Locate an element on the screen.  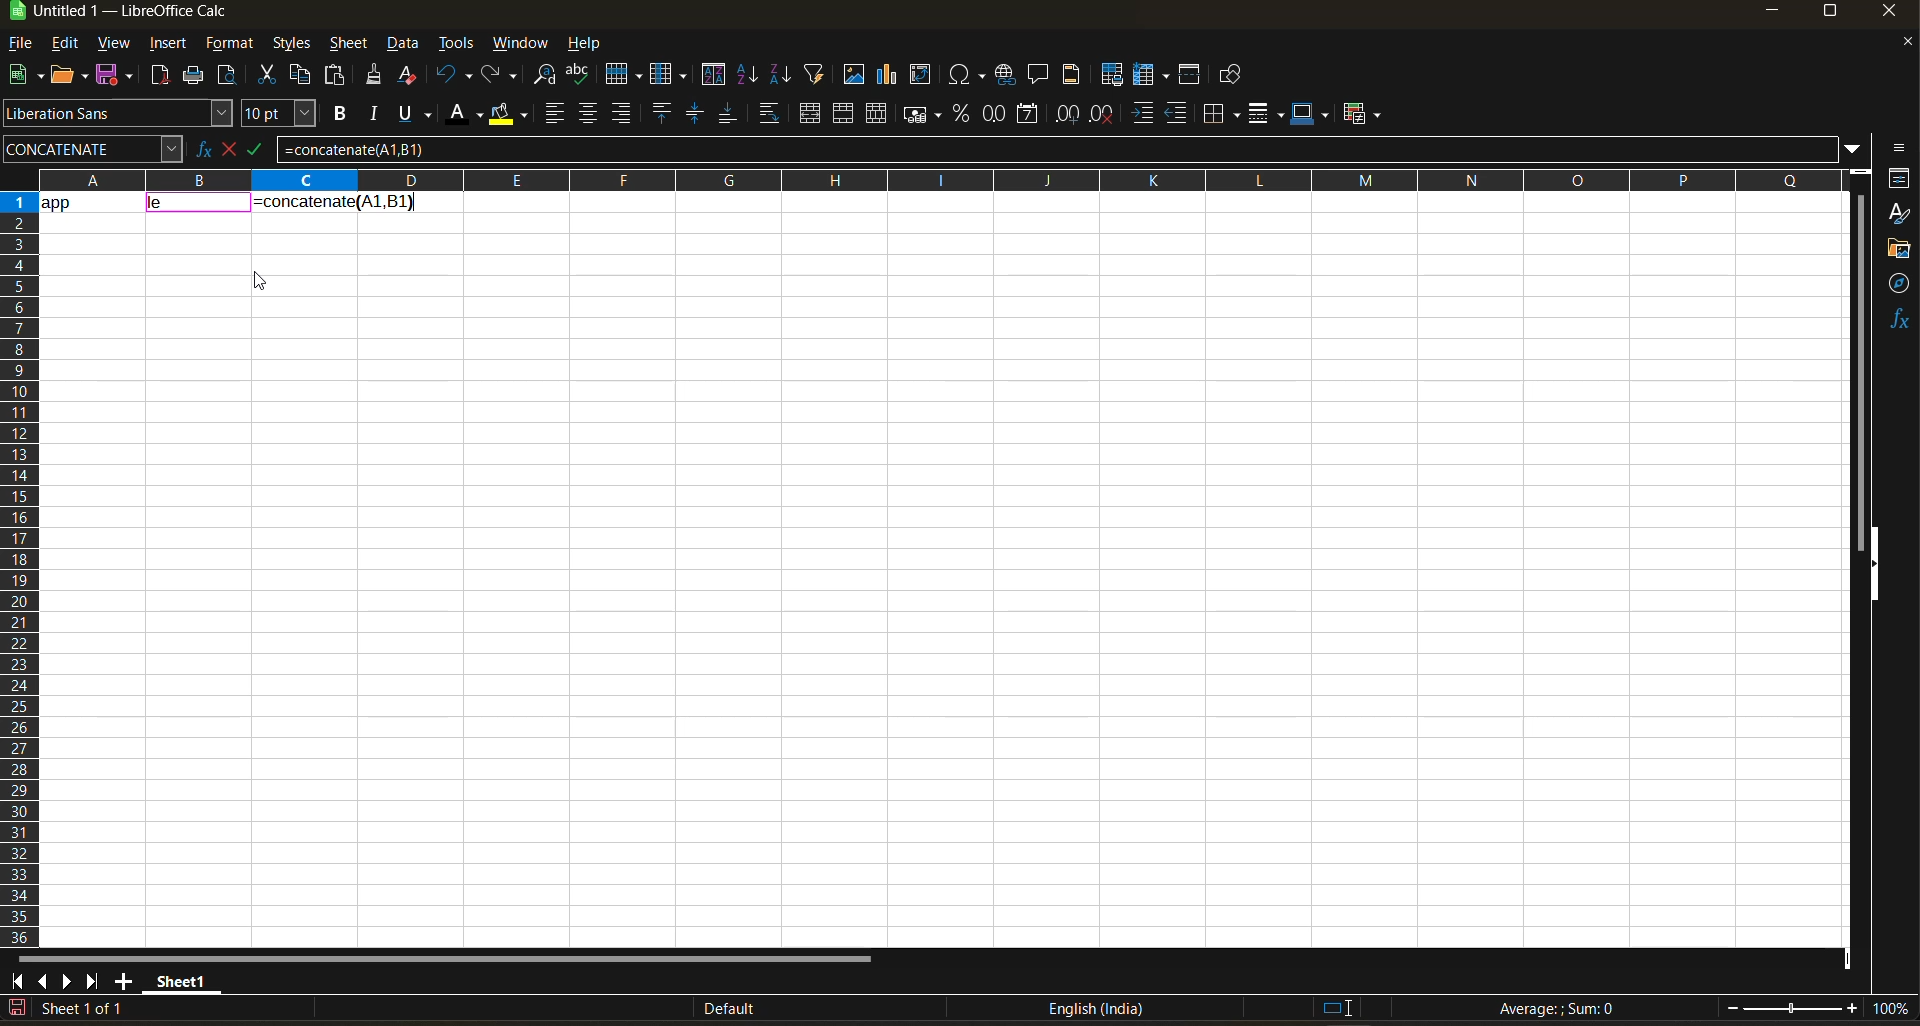
sort descending is located at coordinates (779, 74).